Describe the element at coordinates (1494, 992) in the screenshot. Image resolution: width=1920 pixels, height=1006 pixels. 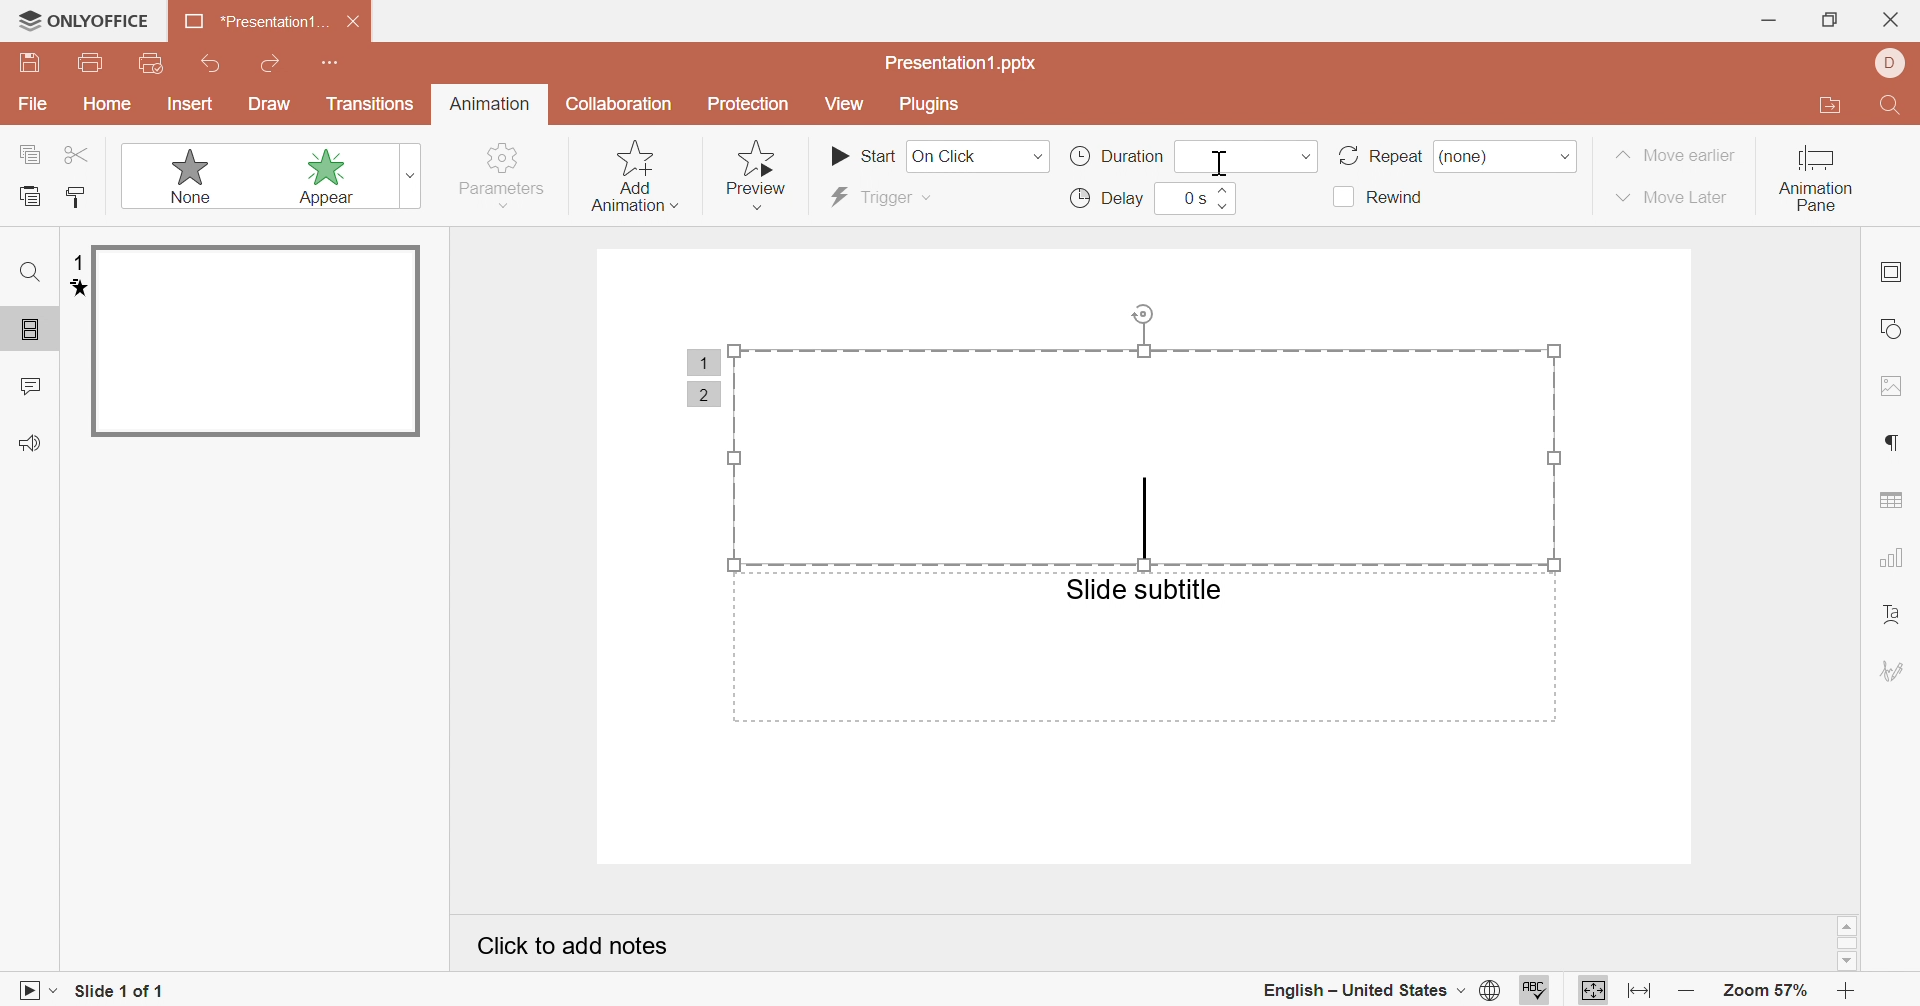
I see `set document language` at that location.